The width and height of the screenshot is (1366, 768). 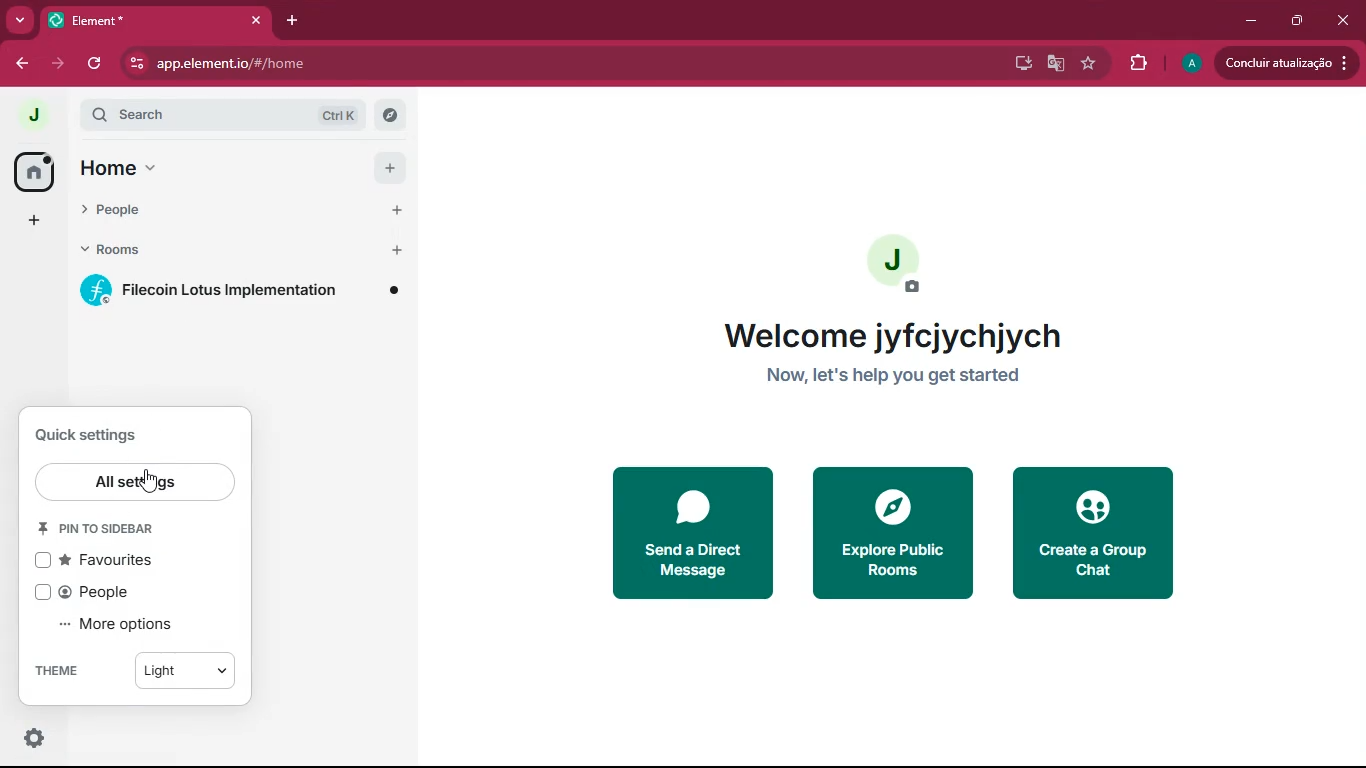 What do you see at coordinates (1016, 64) in the screenshot?
I see `desktop` at bounding box center [1016, 64].